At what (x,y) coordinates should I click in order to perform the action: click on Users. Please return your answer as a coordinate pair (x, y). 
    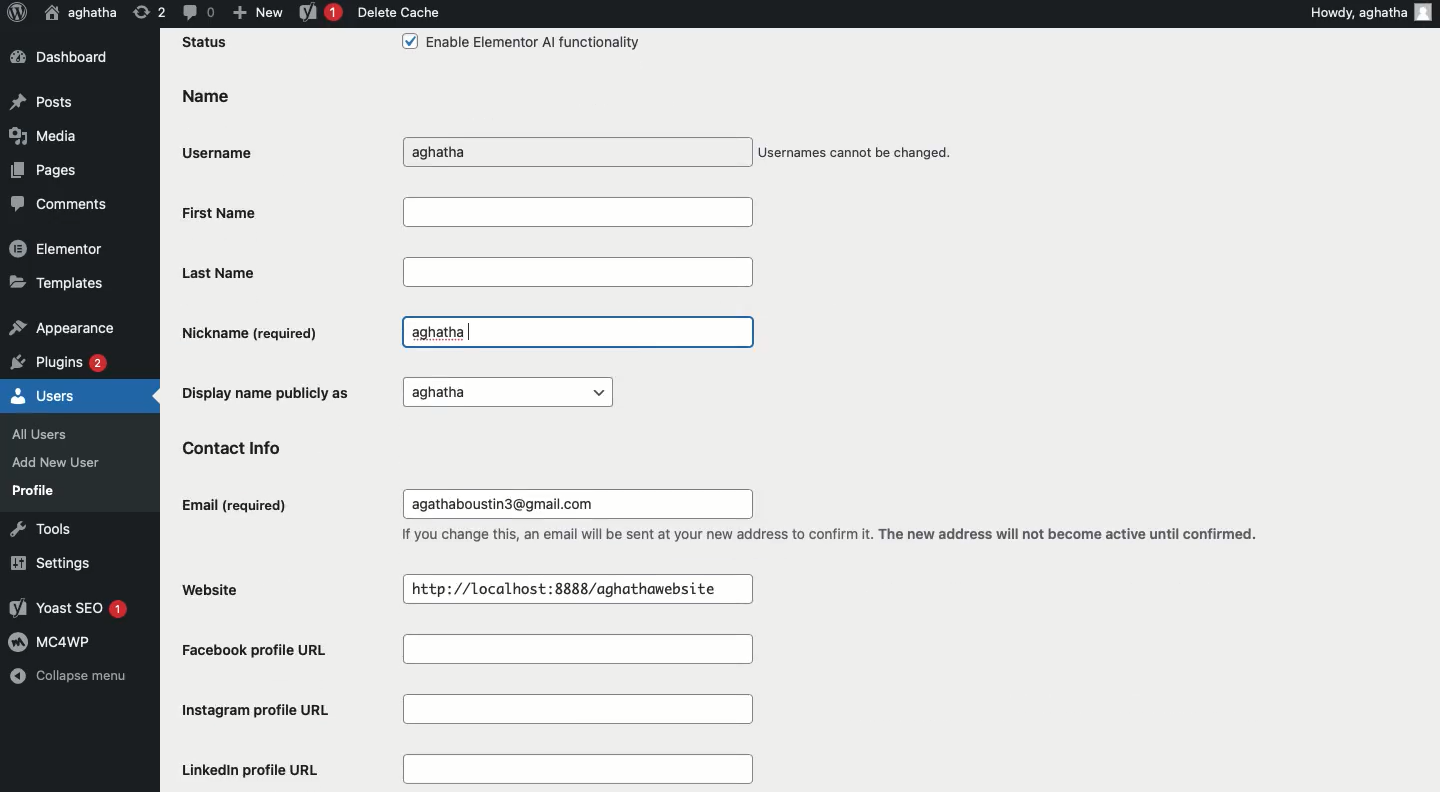
    Looking at the image, I should click on (44, 394).